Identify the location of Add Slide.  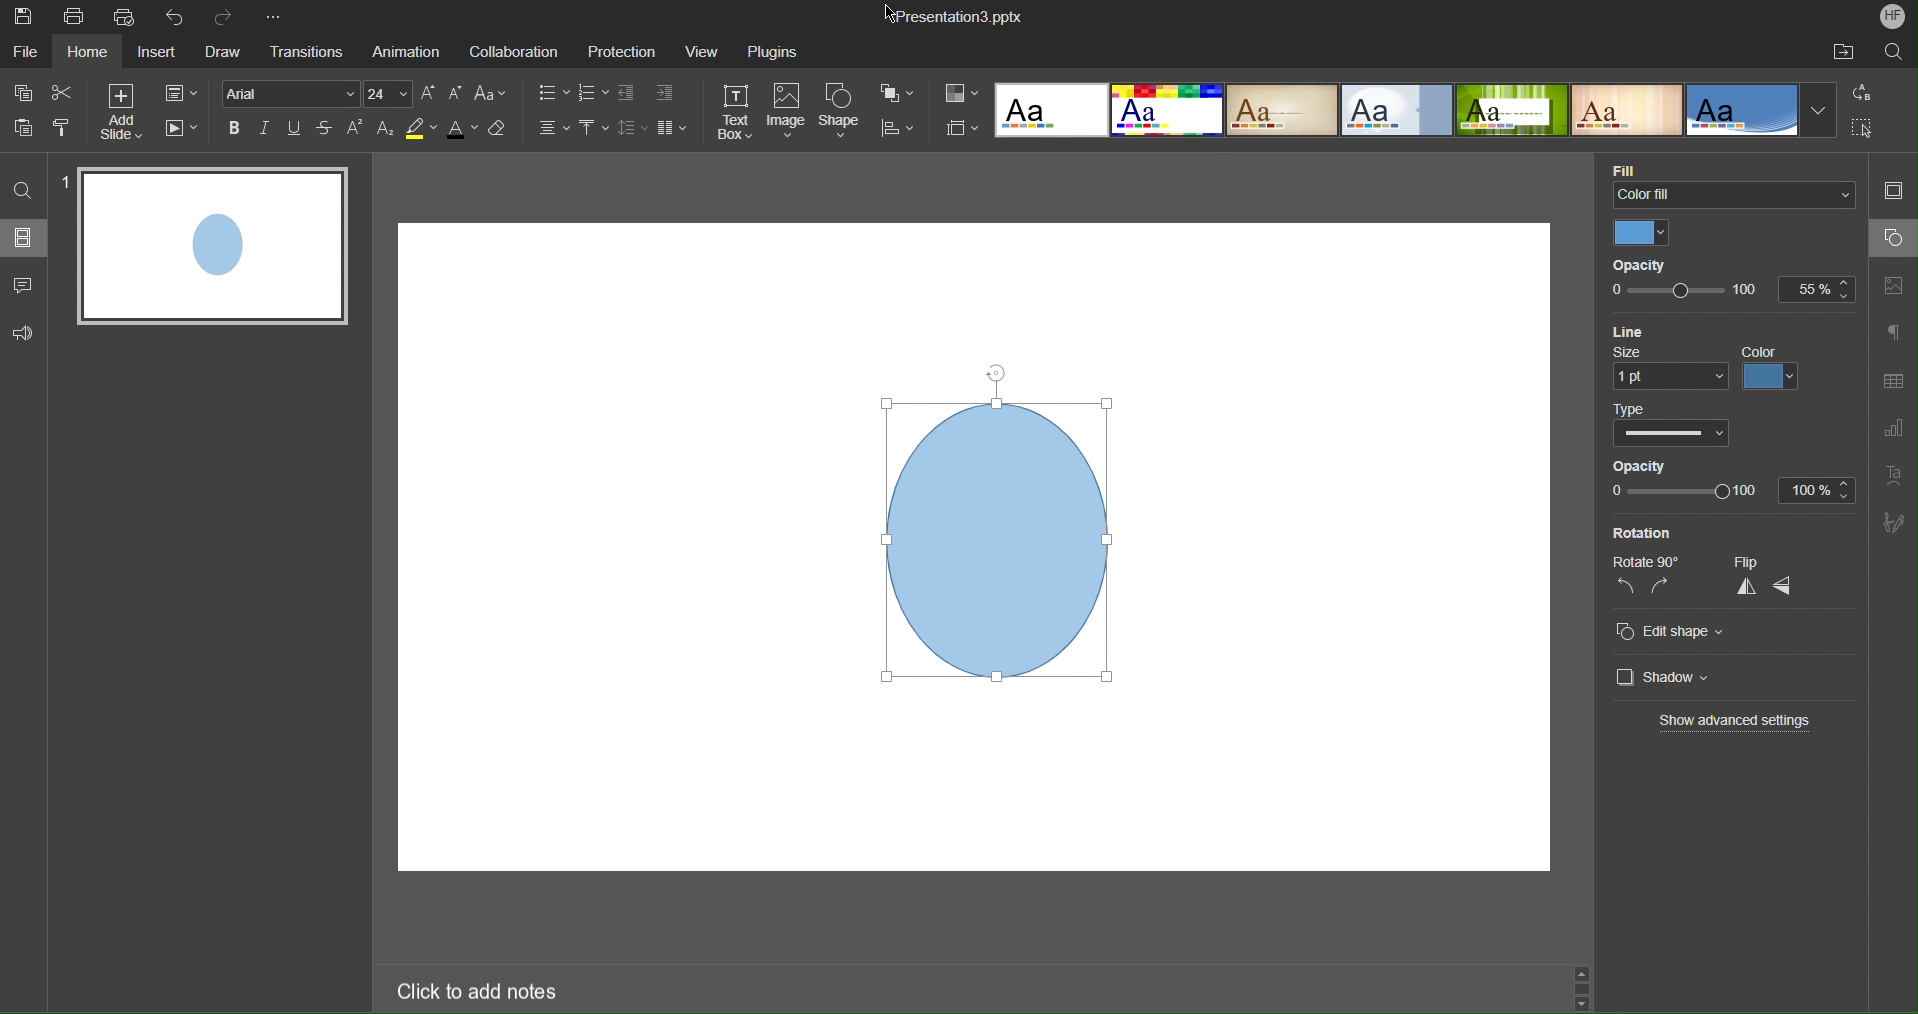
(123, 112).